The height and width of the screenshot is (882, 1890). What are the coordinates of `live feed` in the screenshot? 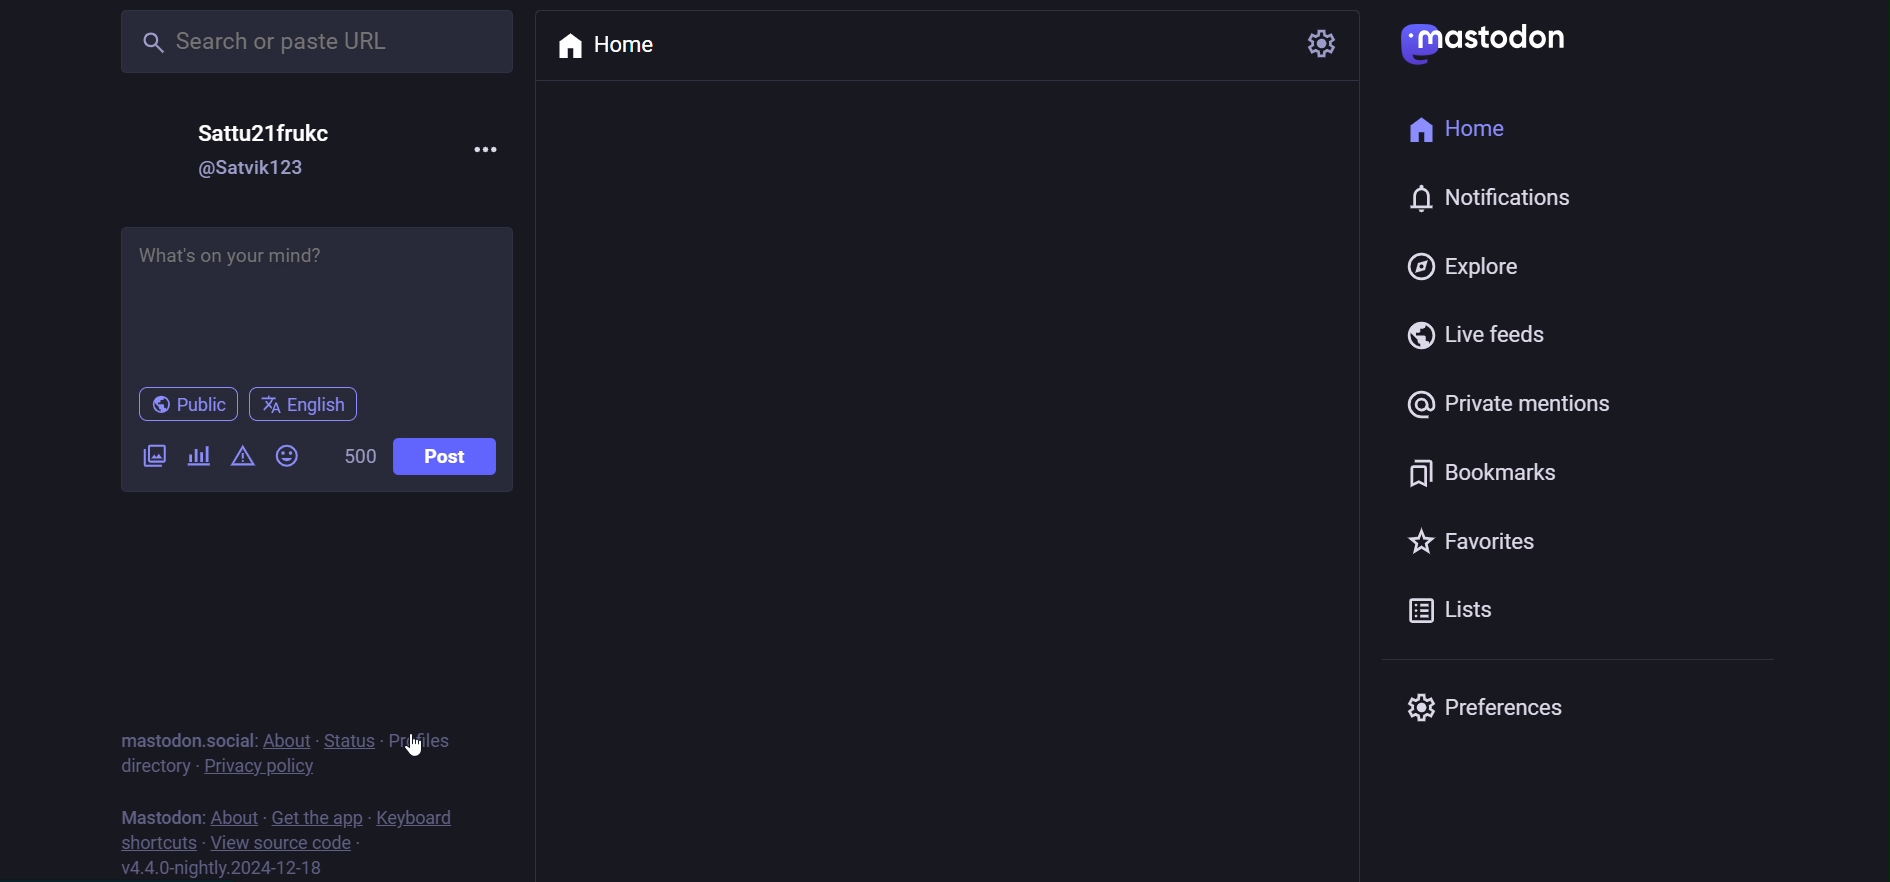 It's located at (1488, 337).